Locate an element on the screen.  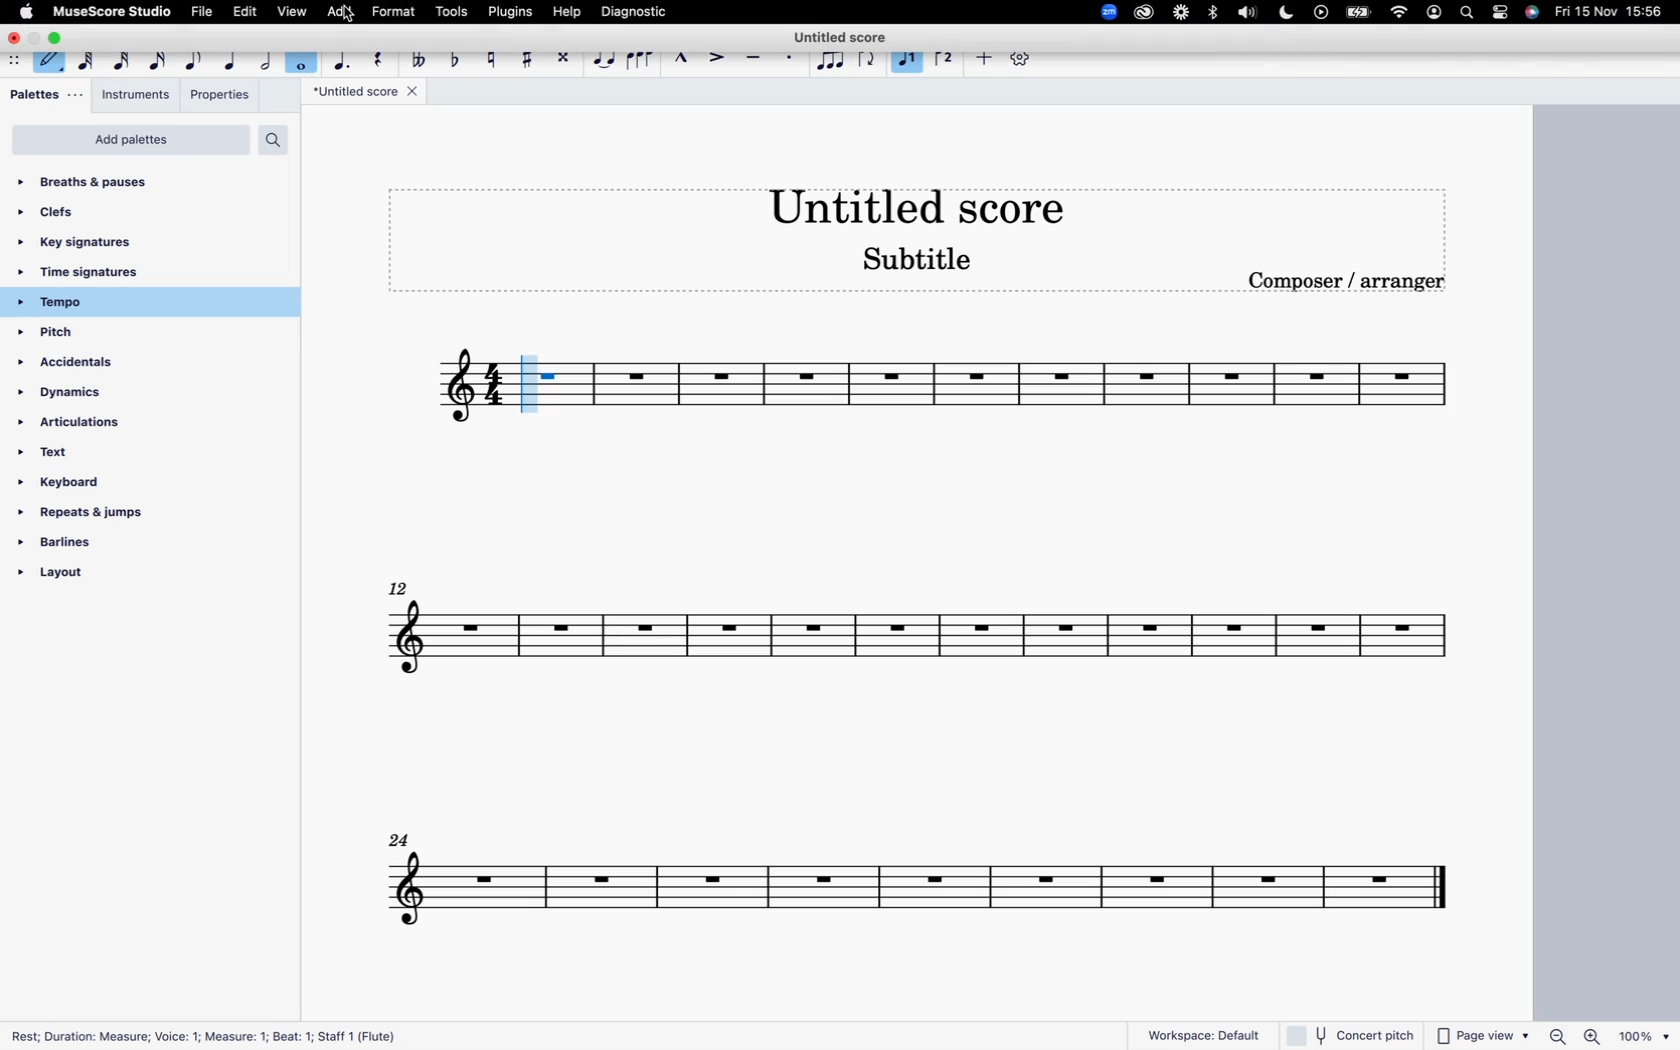
file is located at coordinates (203, 12).